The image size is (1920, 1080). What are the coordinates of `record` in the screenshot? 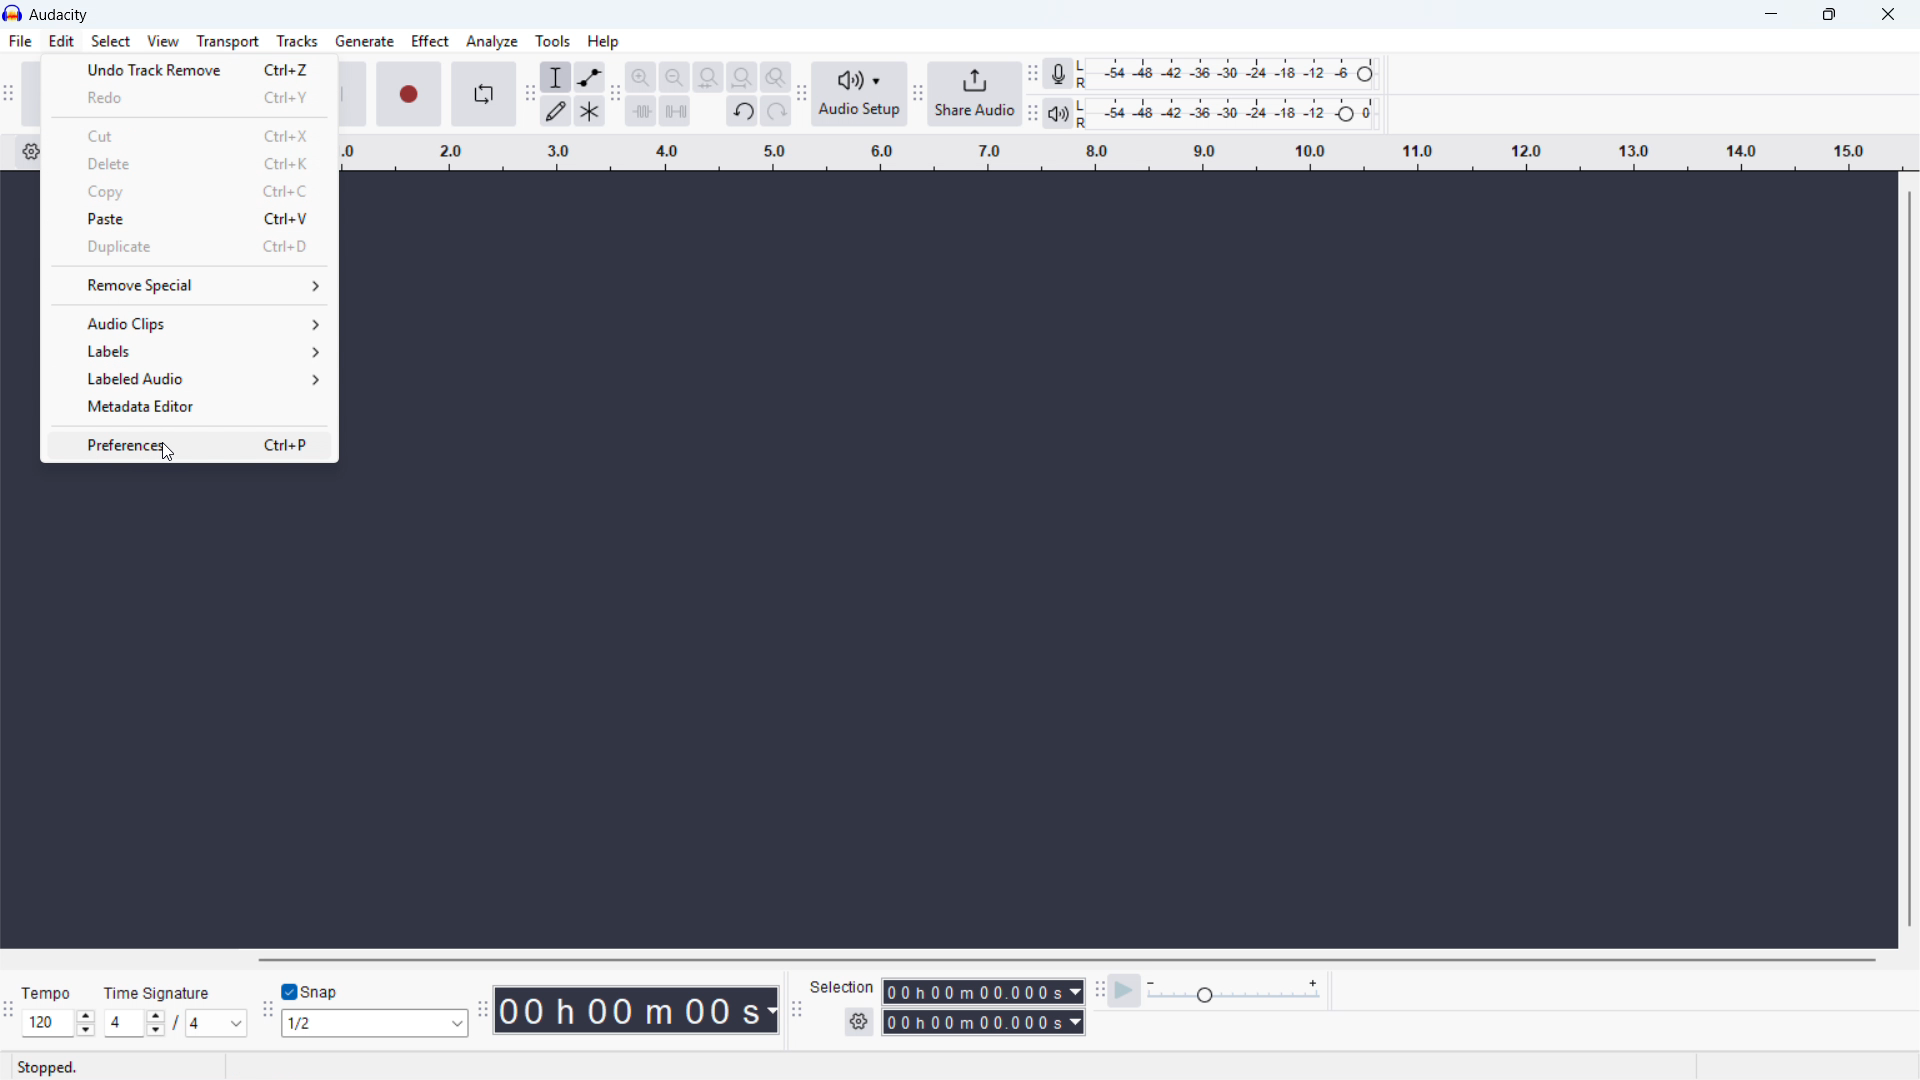 It's located at (407, 93).